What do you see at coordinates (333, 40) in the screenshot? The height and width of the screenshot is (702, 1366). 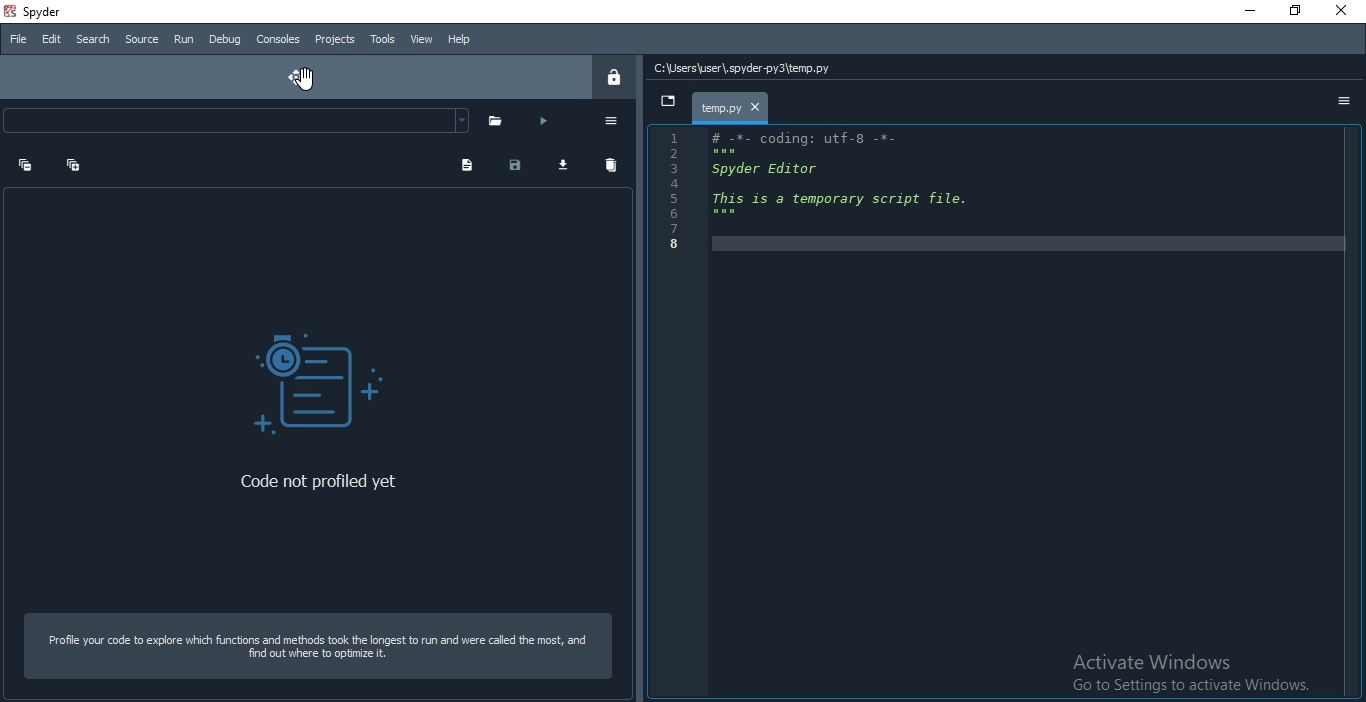 I see `Projects` at bounding box center [333, 40].